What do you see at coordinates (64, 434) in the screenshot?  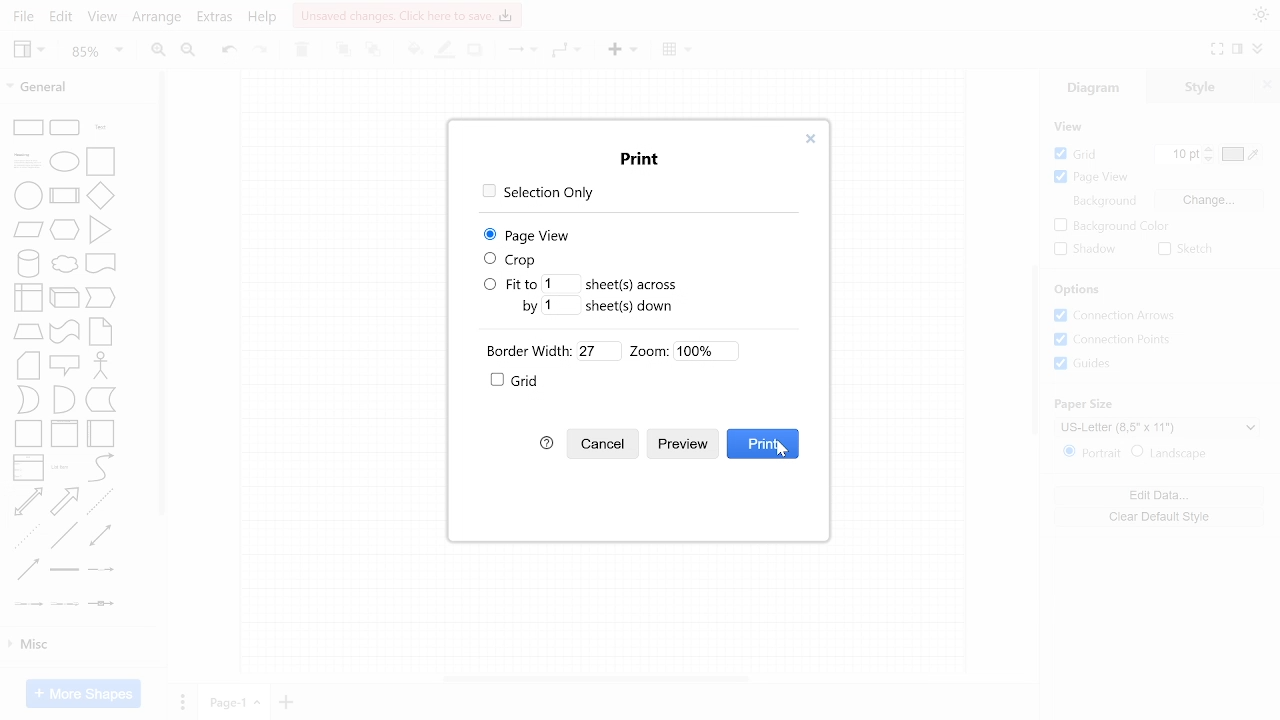 I see `Container` at bounding box center [64, 434].